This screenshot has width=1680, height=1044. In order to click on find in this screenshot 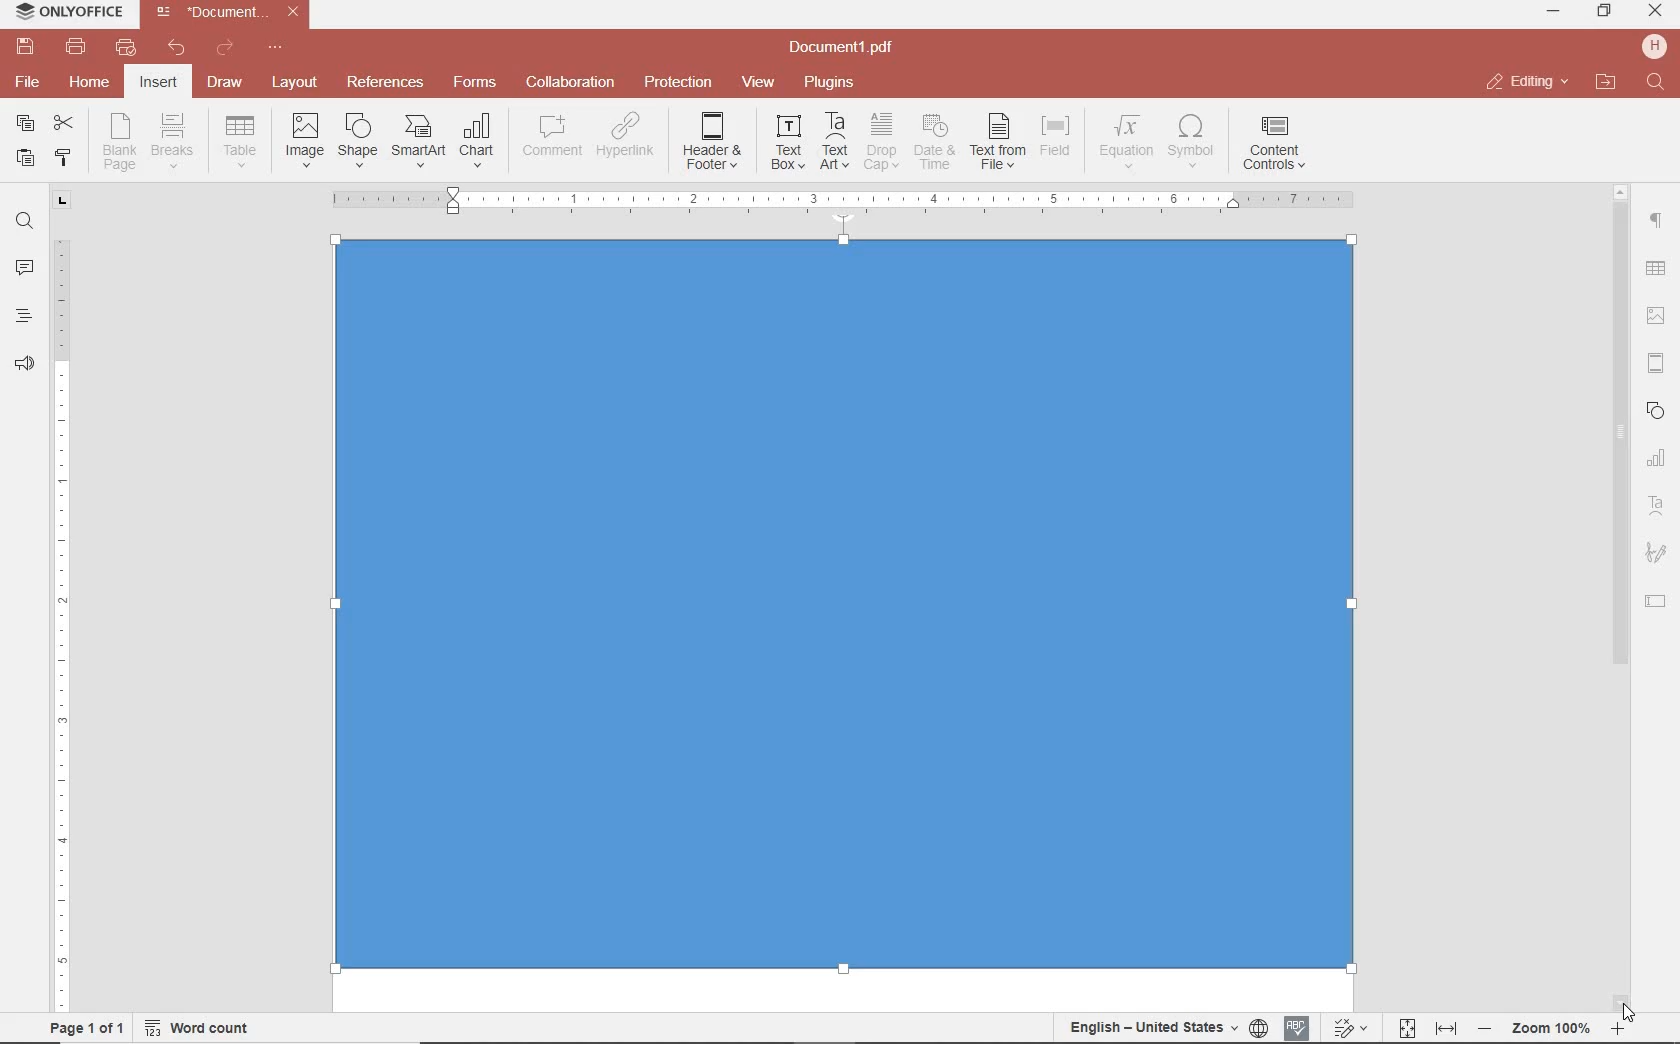, I will do `click(24, 219)`.